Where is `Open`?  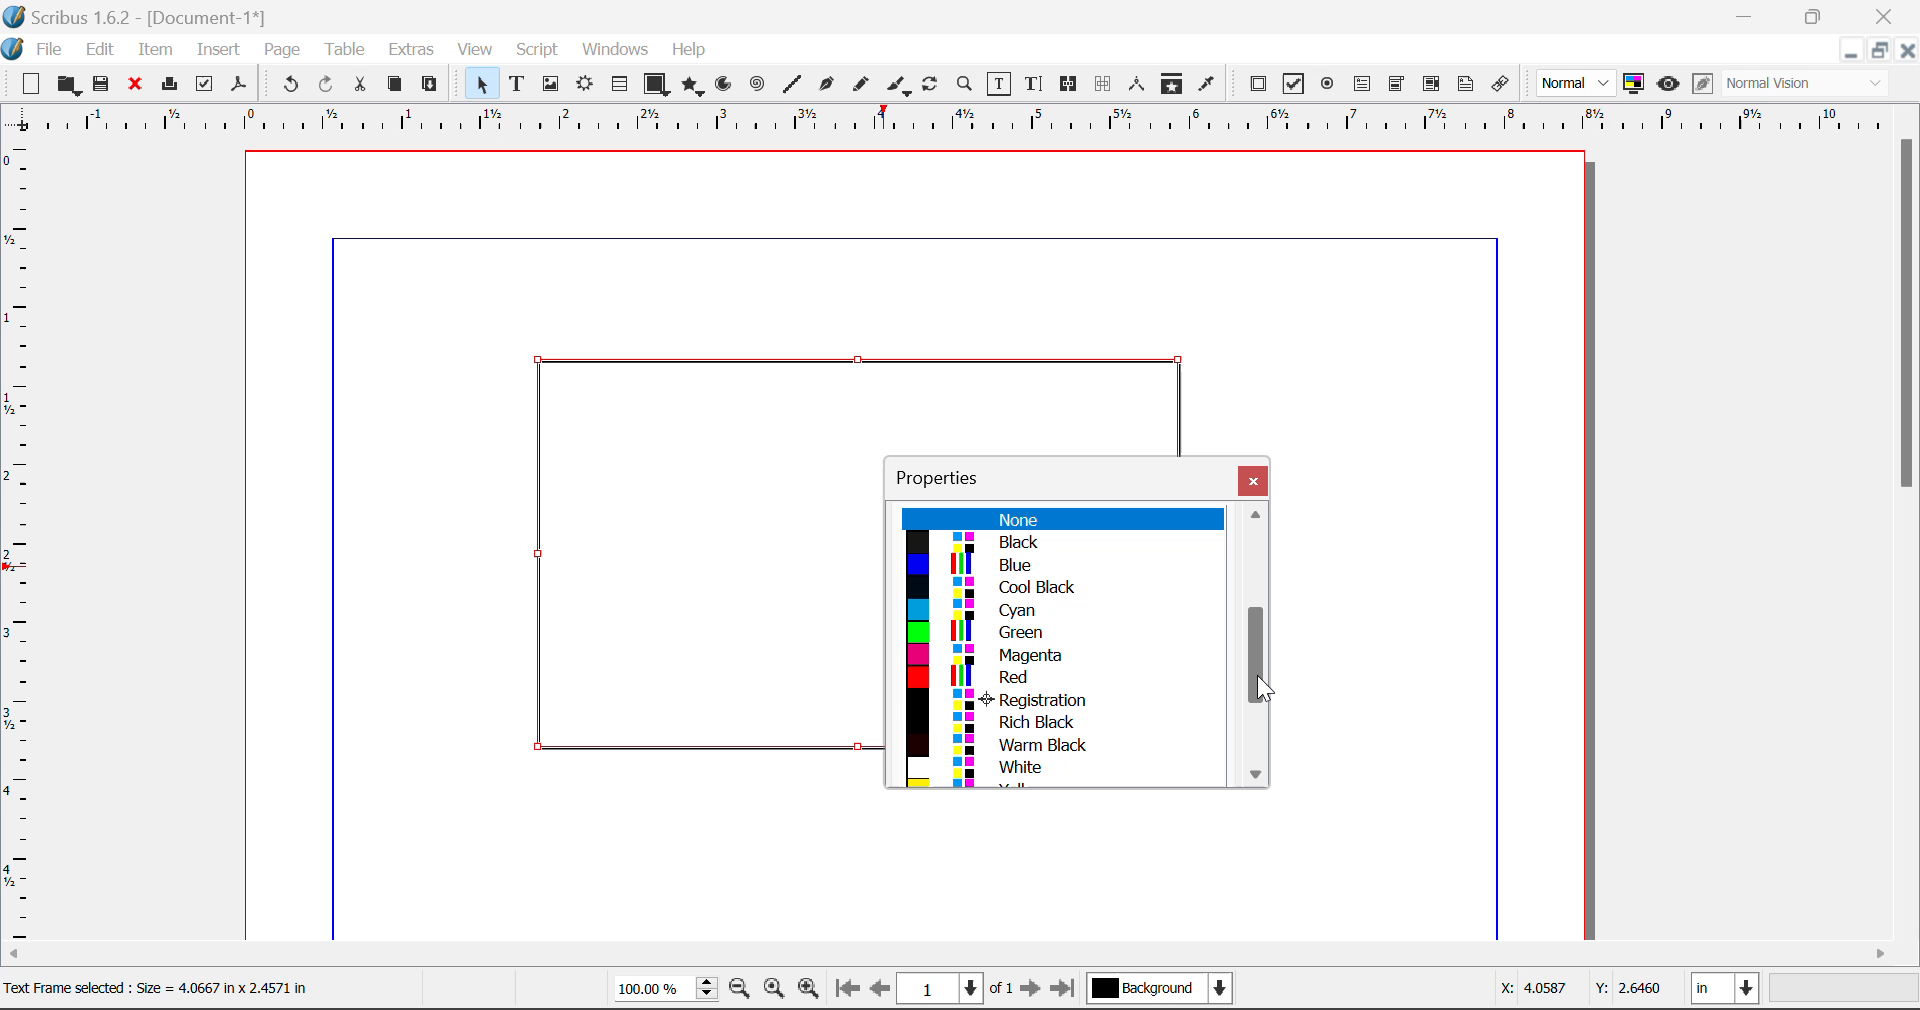 Open is located at coordinates (68, 85).